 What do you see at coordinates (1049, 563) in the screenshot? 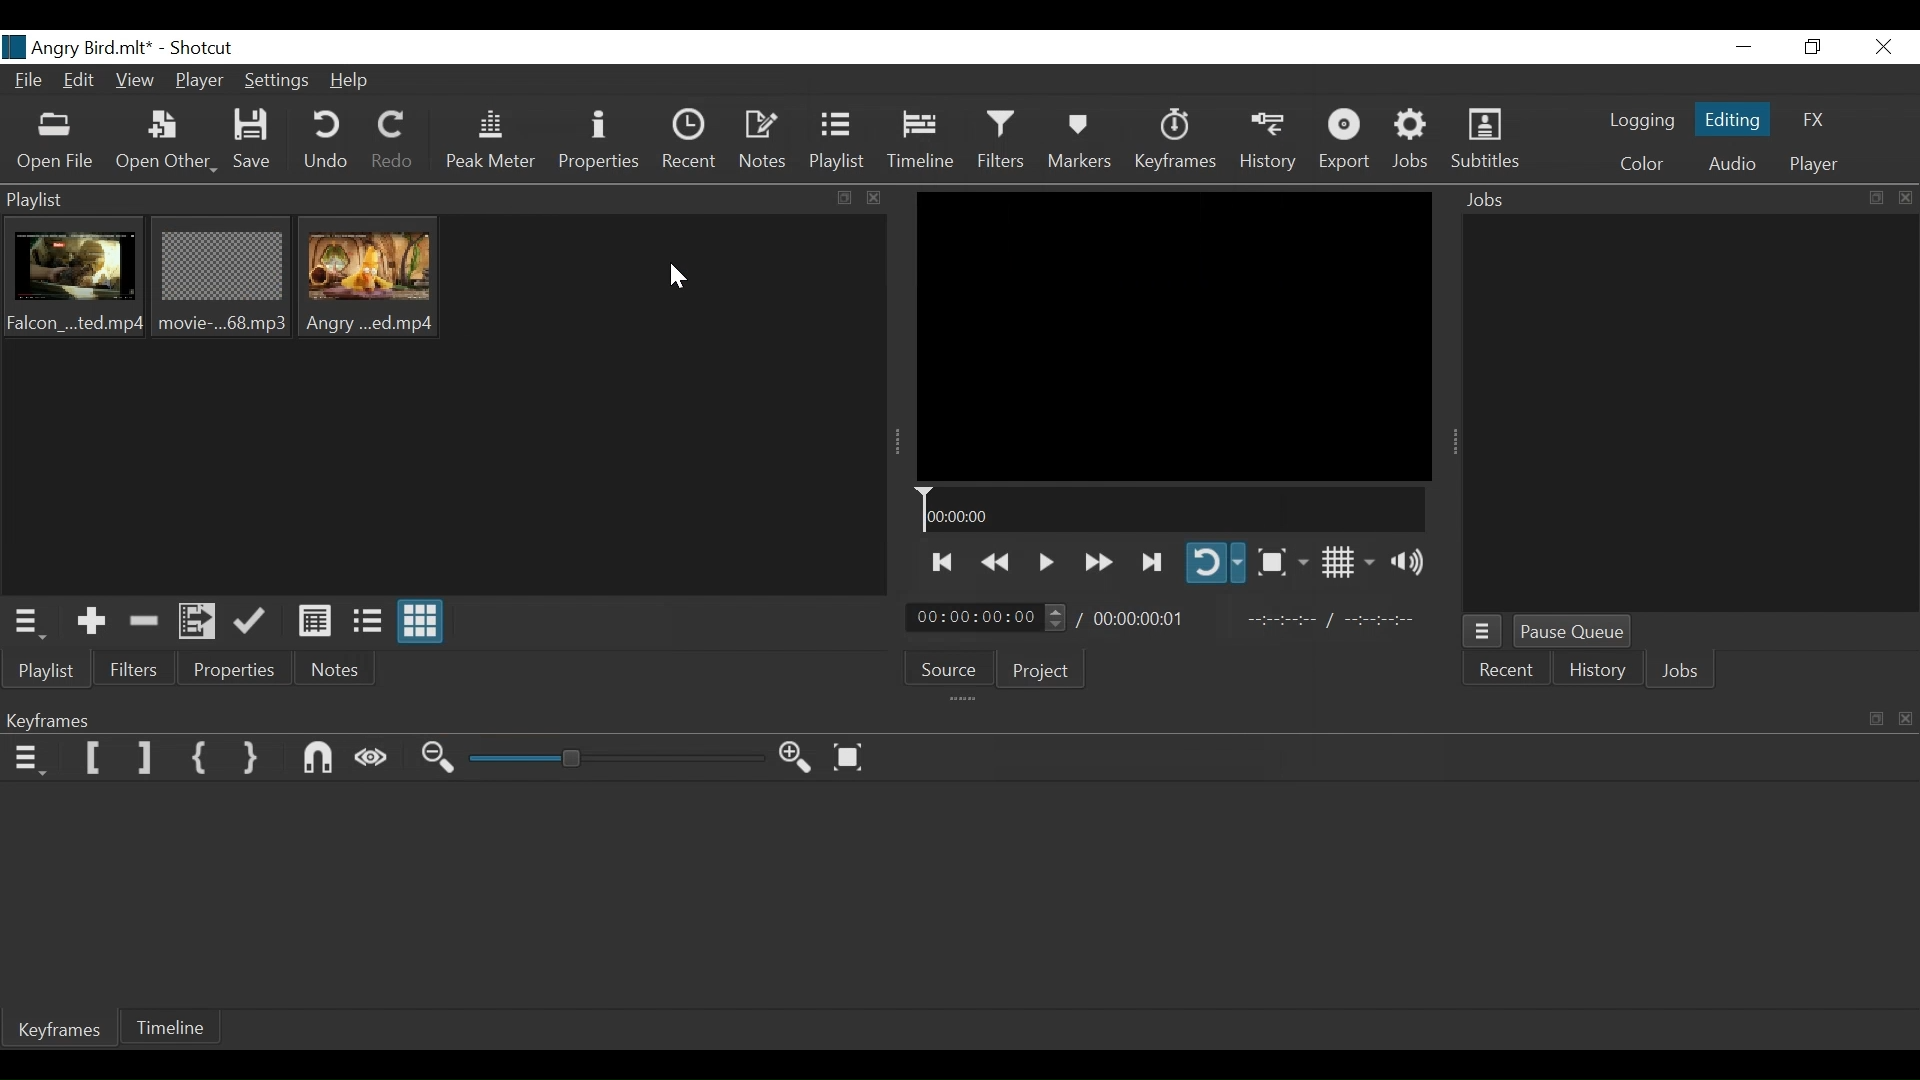
I see `Toggle play or pause` at bounding box center [1049, 563].